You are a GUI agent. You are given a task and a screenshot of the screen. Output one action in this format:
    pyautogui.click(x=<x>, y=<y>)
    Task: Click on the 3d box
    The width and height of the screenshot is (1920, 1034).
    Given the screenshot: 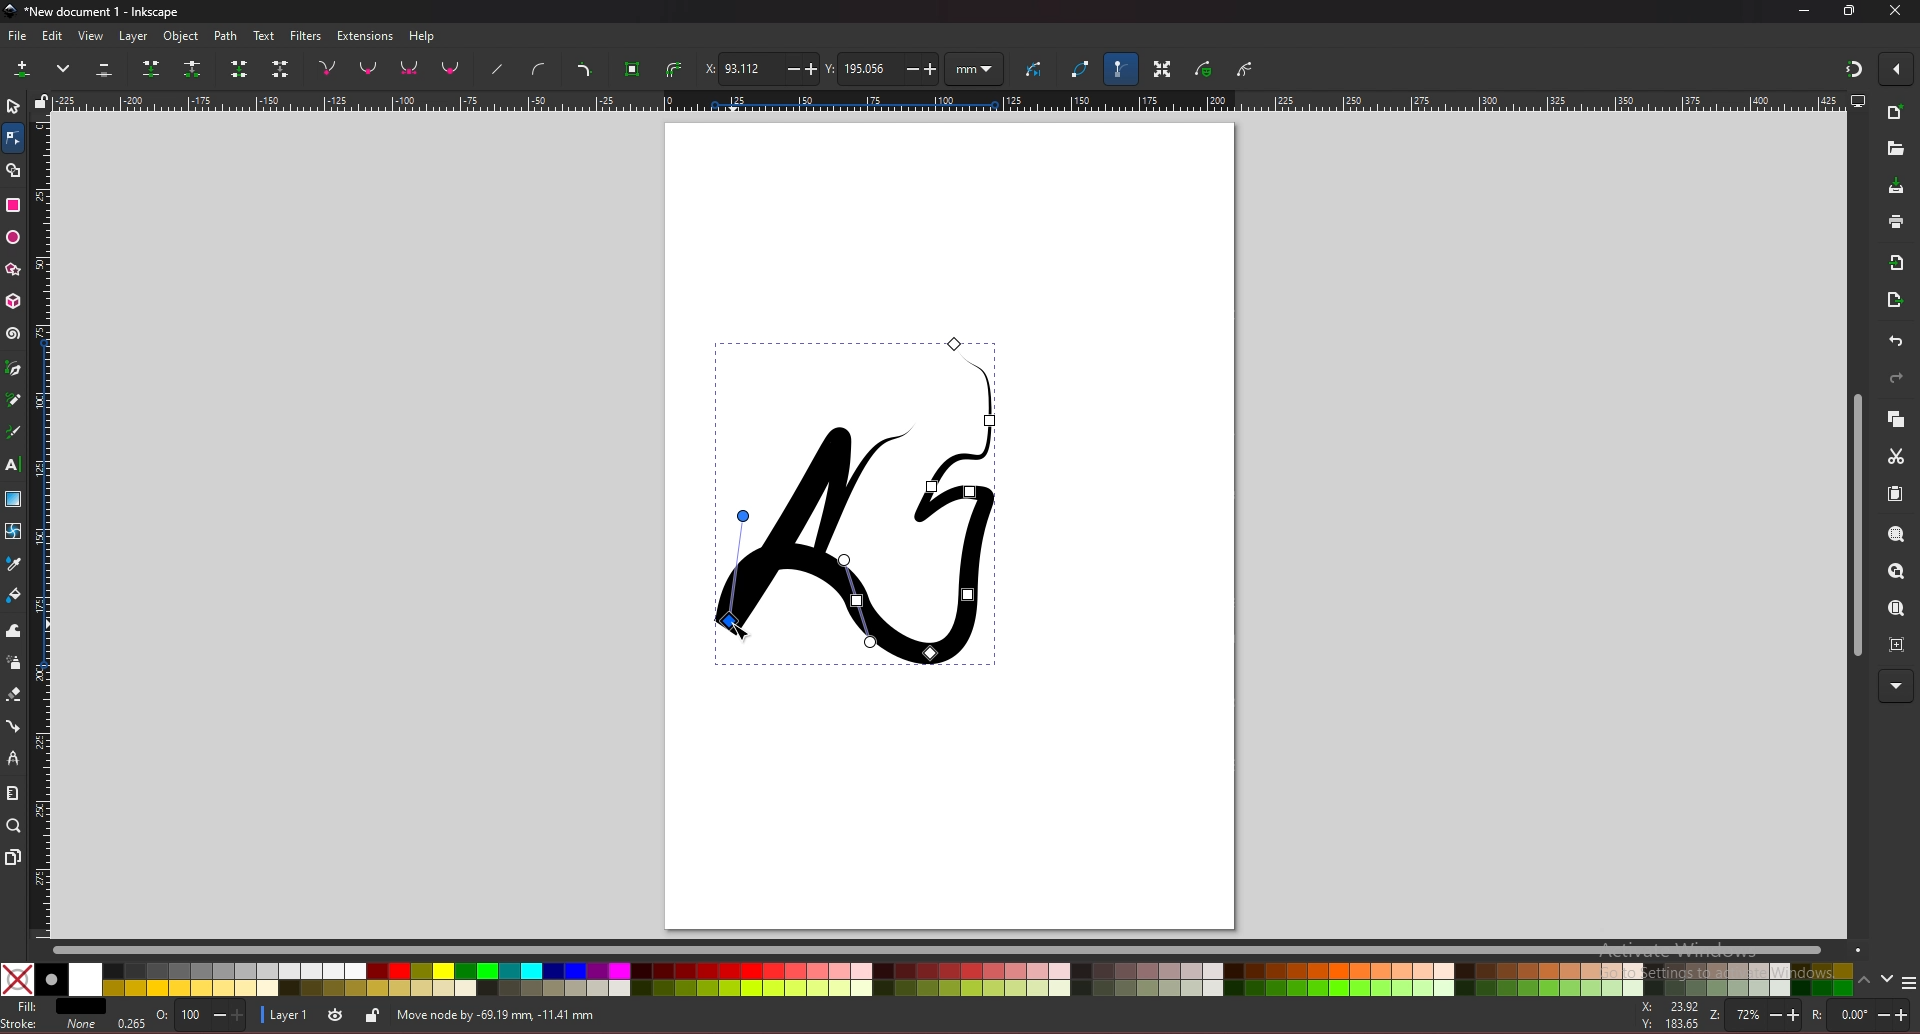 What is the action you would take?
    pyautogui.click(x=14, y=302)
    